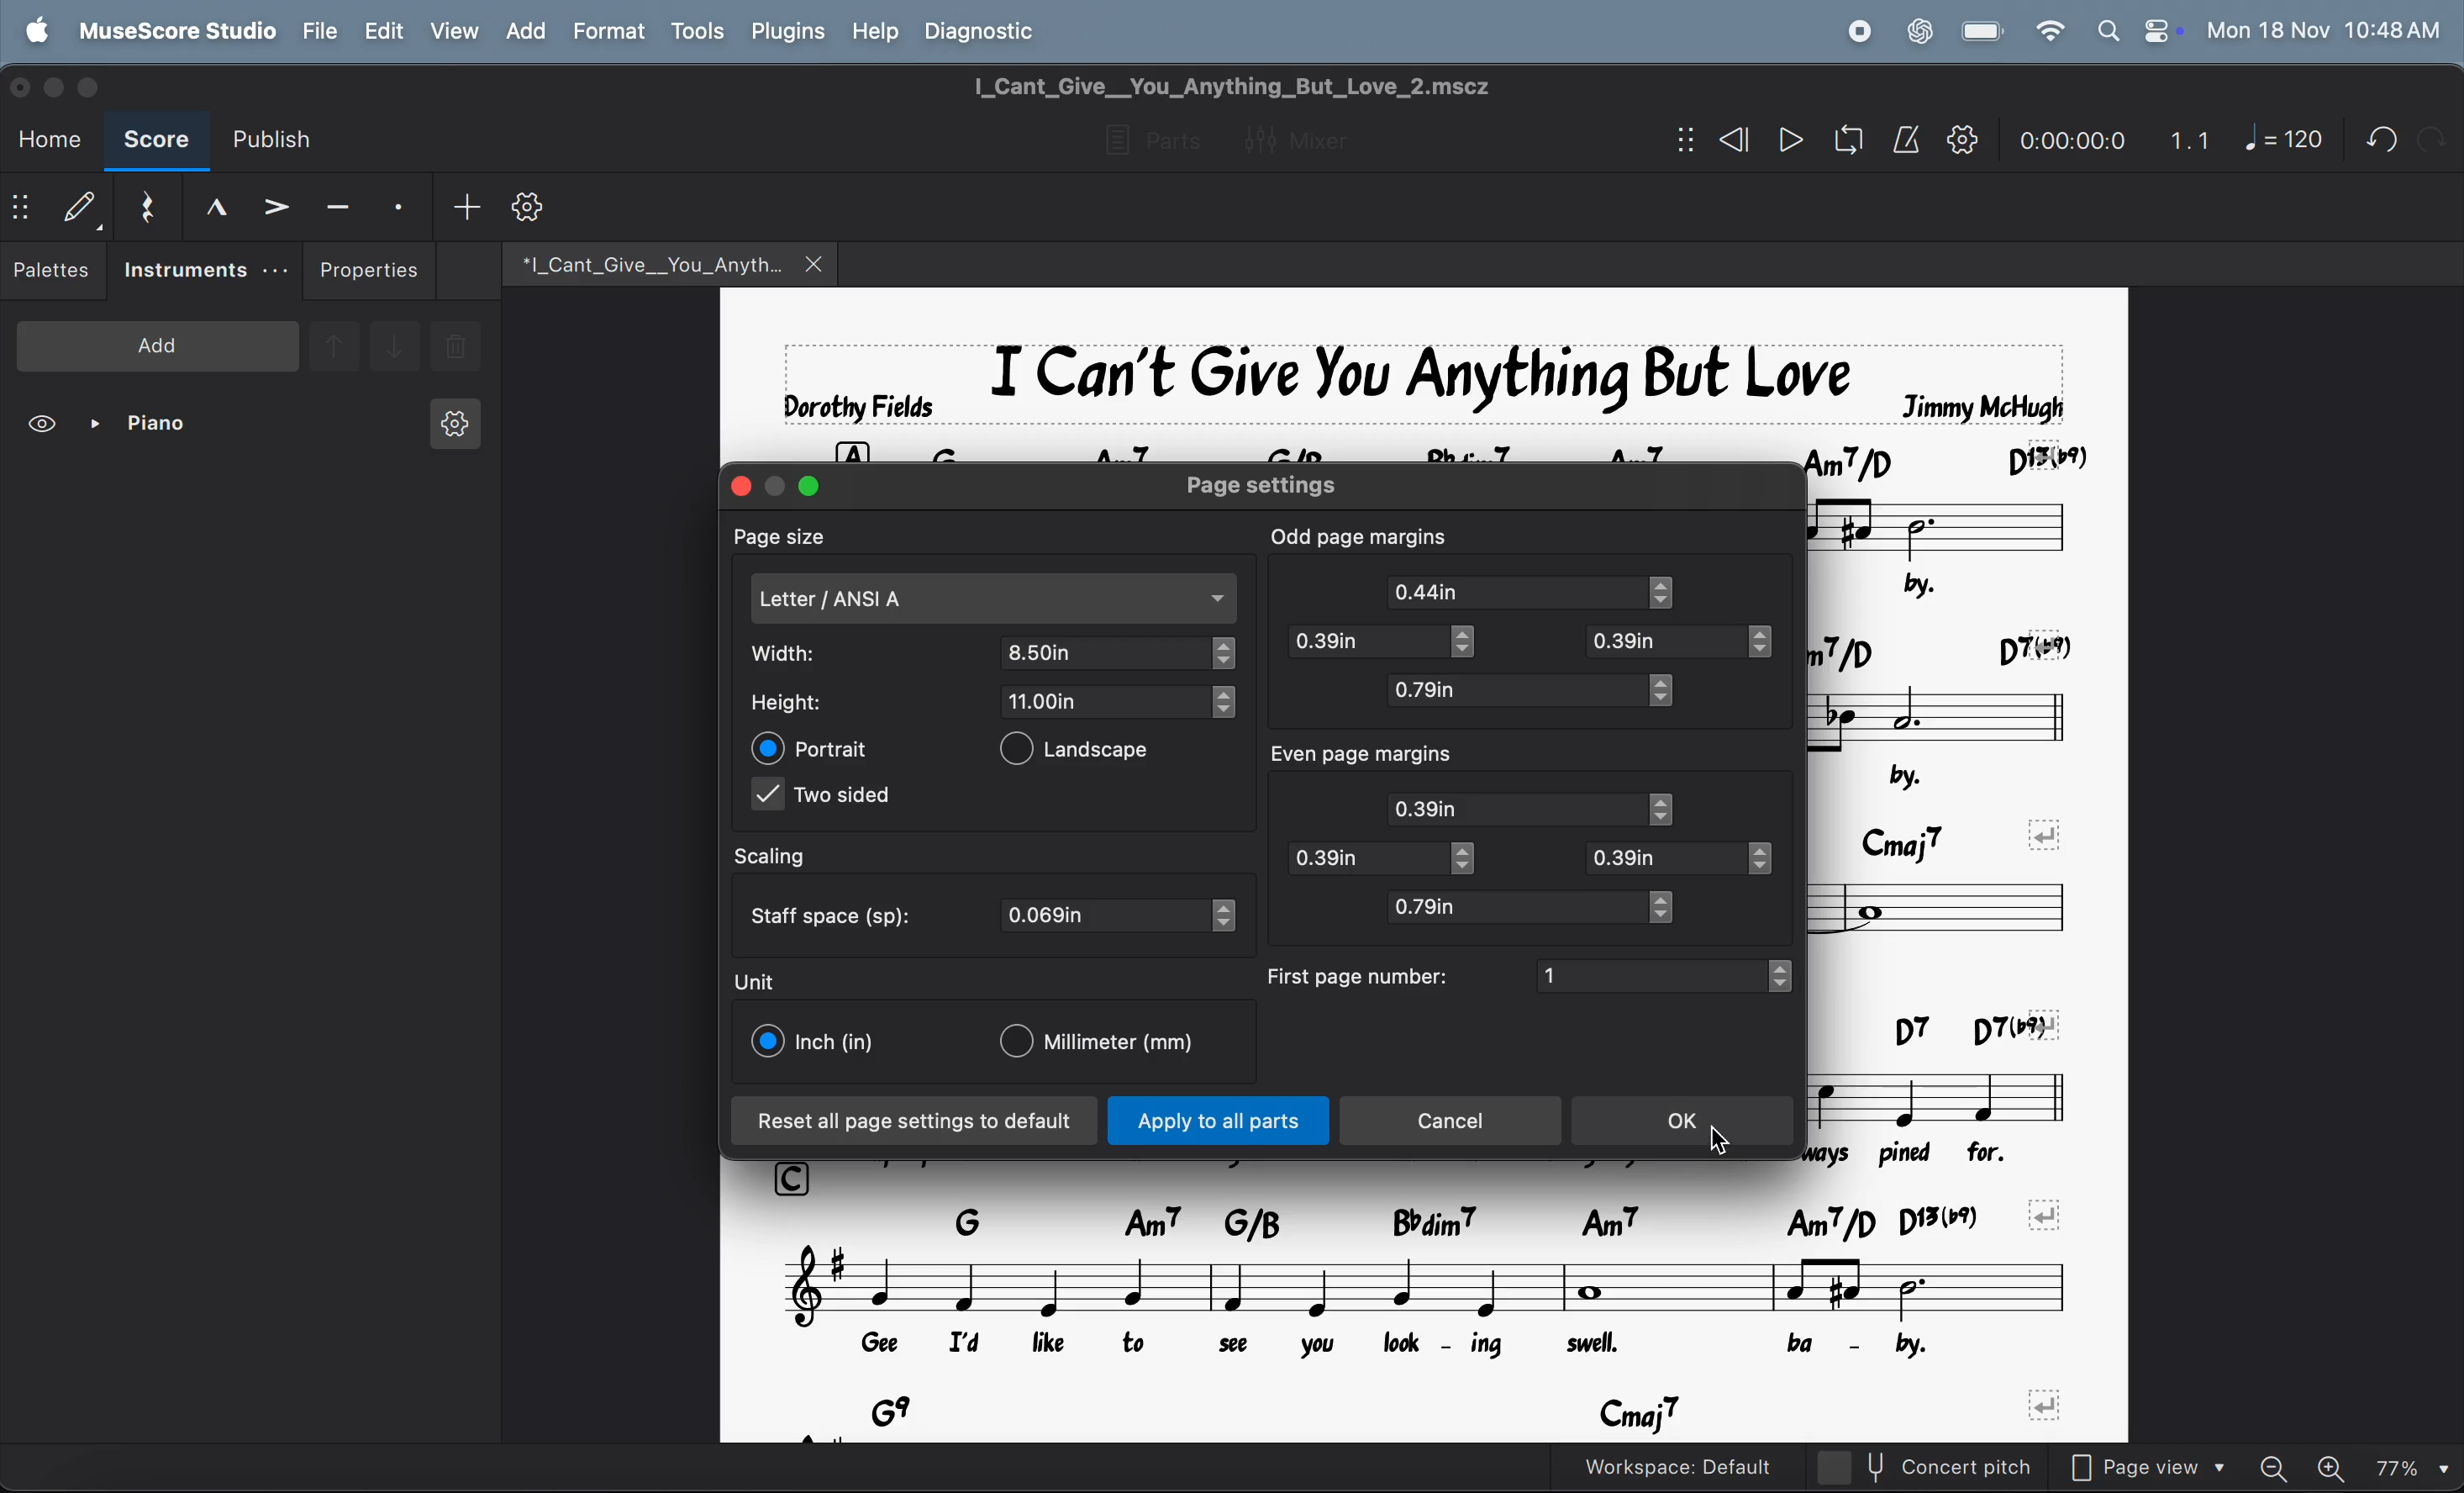  Describe the element at coordinates (156, 143) in the screenshot. I see `score ` at that location.